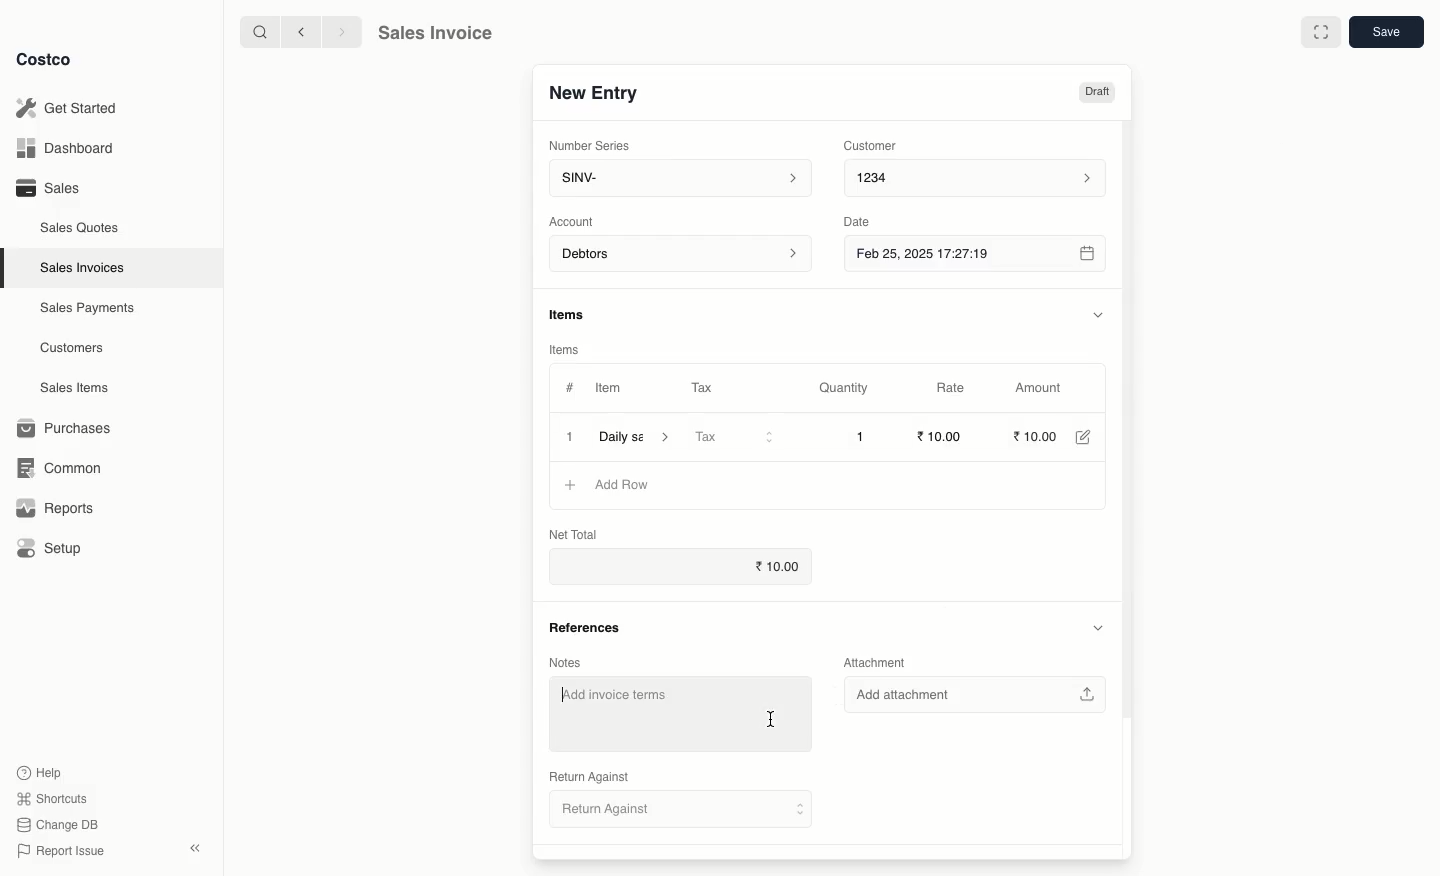 The width and height of the screenshot is (1440, 876). I want to click on ‘Amount, so click(1047, 389).